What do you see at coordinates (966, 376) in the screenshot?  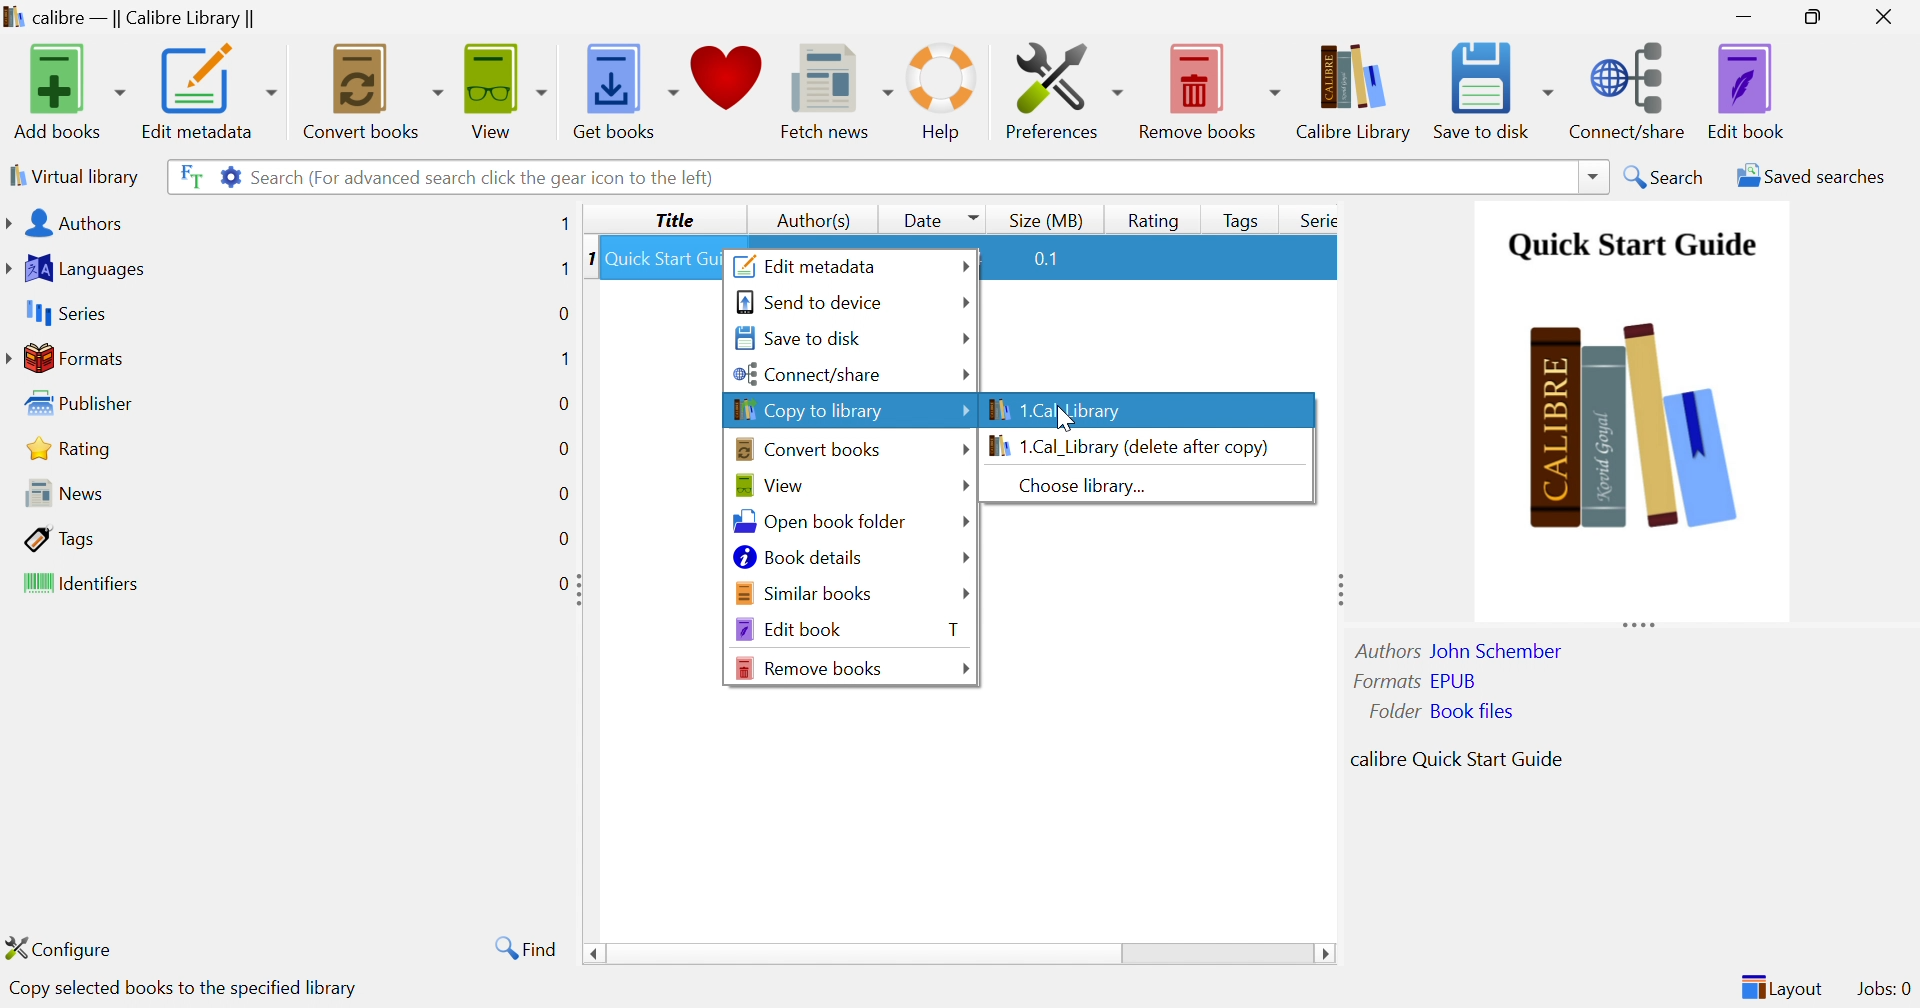 I see `Drop Down` at bounding box center [966, 376].